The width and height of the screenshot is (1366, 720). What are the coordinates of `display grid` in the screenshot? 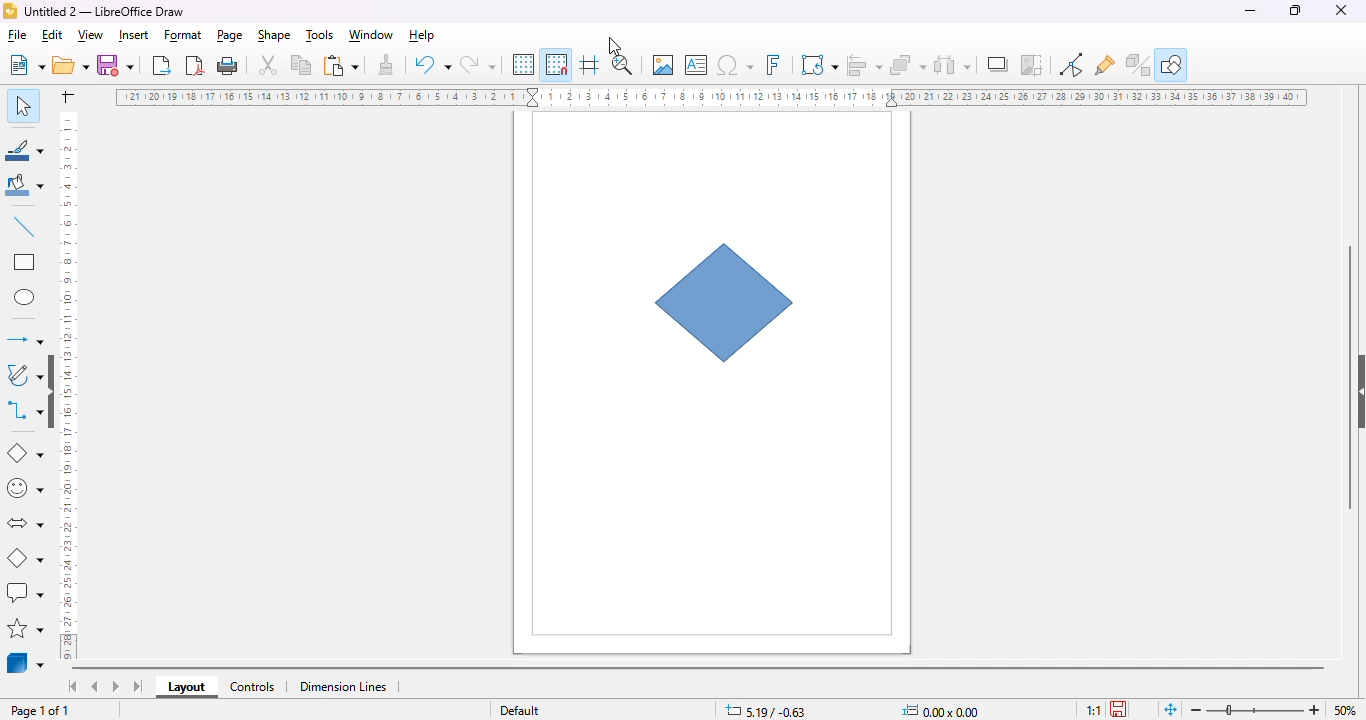 It's located at (522, 64).